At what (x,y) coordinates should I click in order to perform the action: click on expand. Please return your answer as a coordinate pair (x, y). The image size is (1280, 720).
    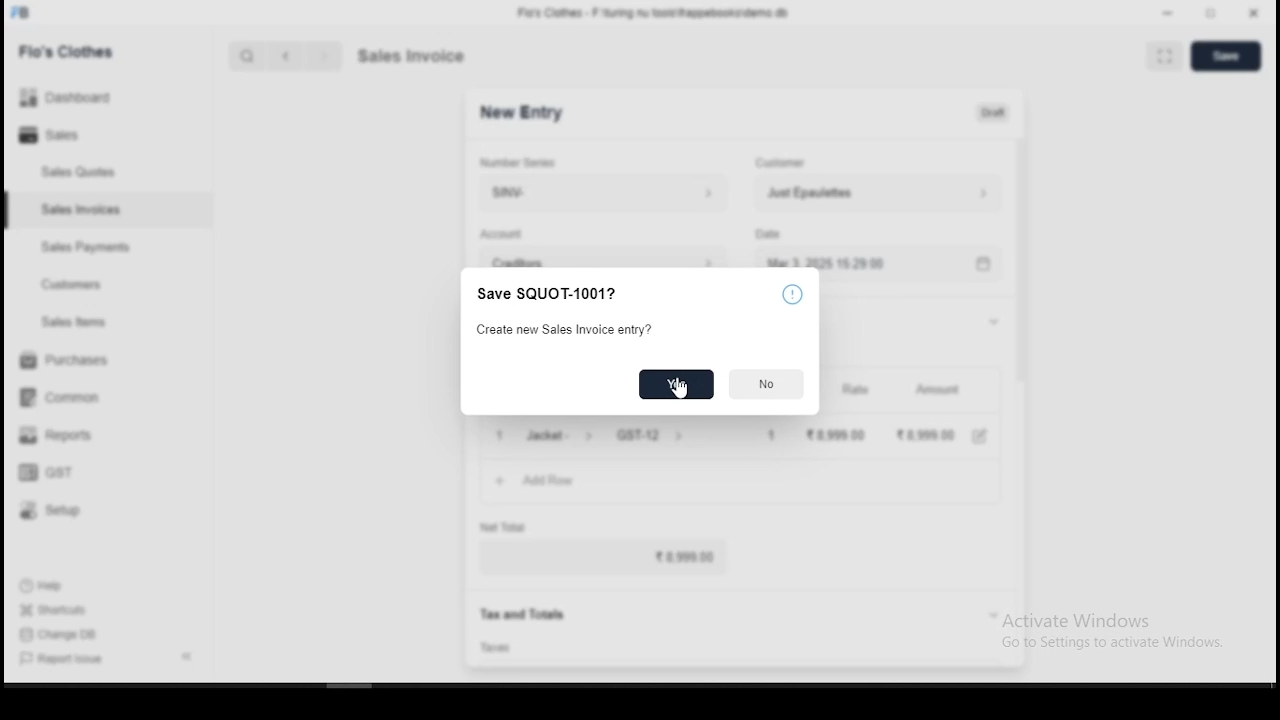
    Looking at the image, I should click on (182, 654).